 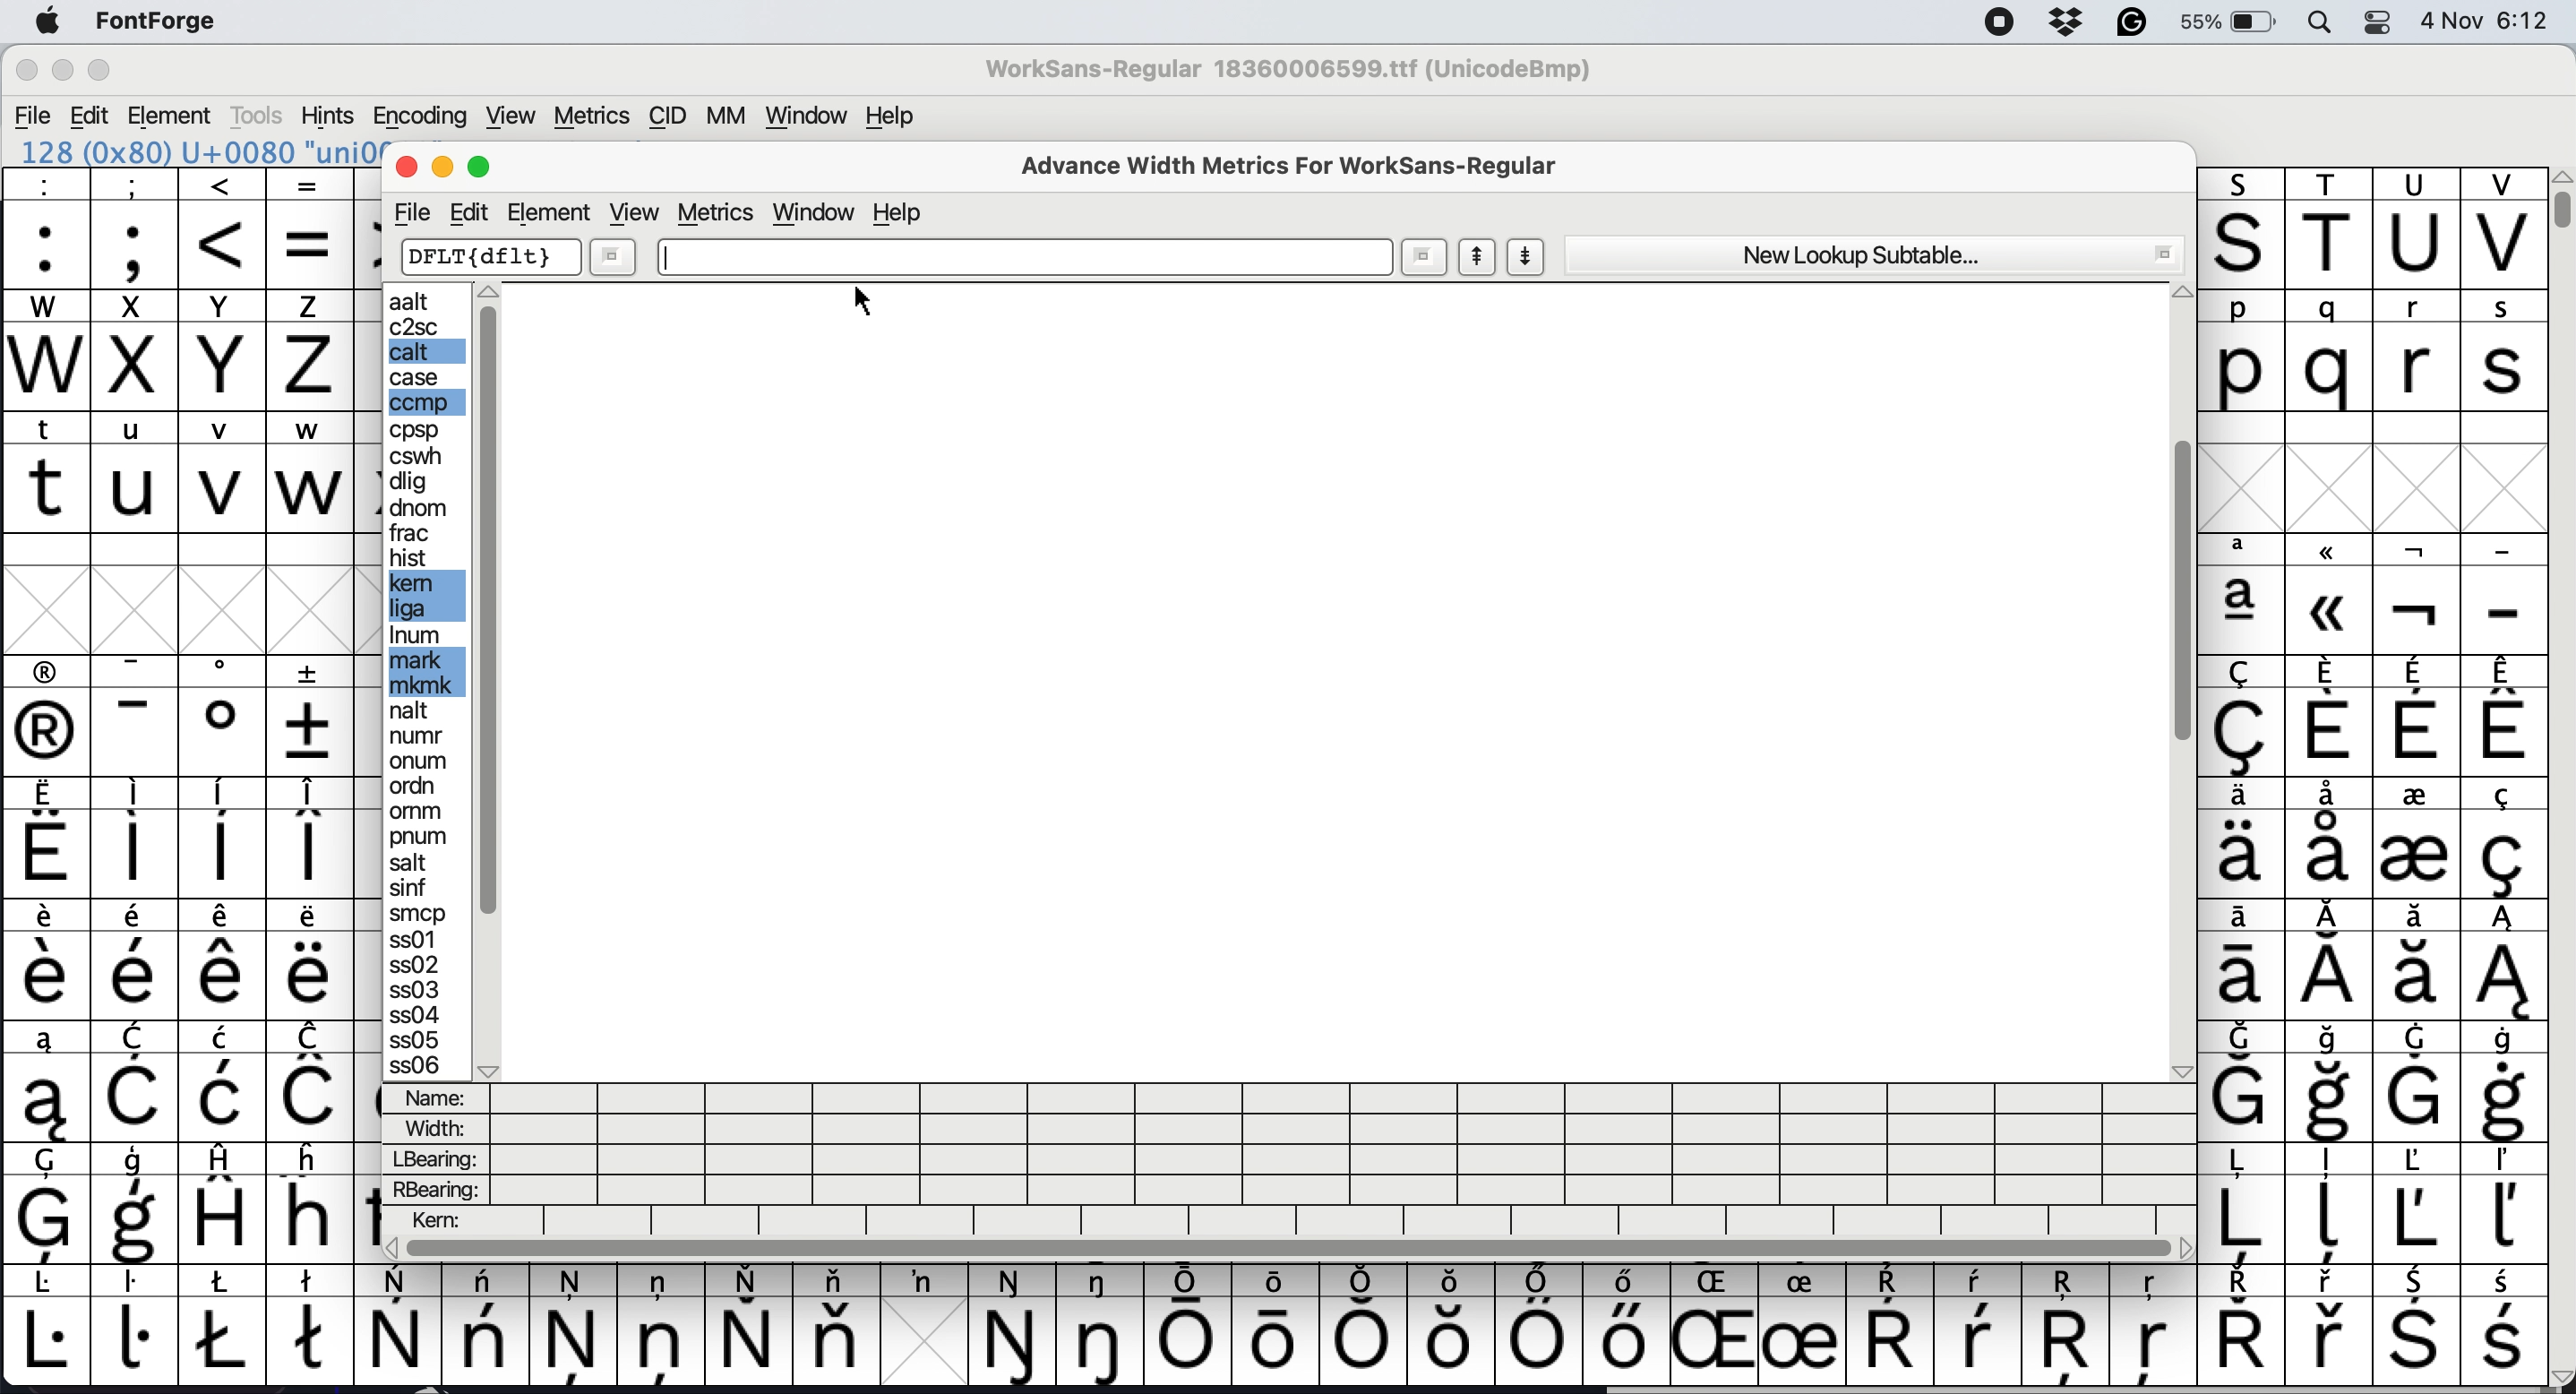 What do you see at coordinates (720, 213) in the screenshot?
I see `metrics` at bounding box center [720, 213].